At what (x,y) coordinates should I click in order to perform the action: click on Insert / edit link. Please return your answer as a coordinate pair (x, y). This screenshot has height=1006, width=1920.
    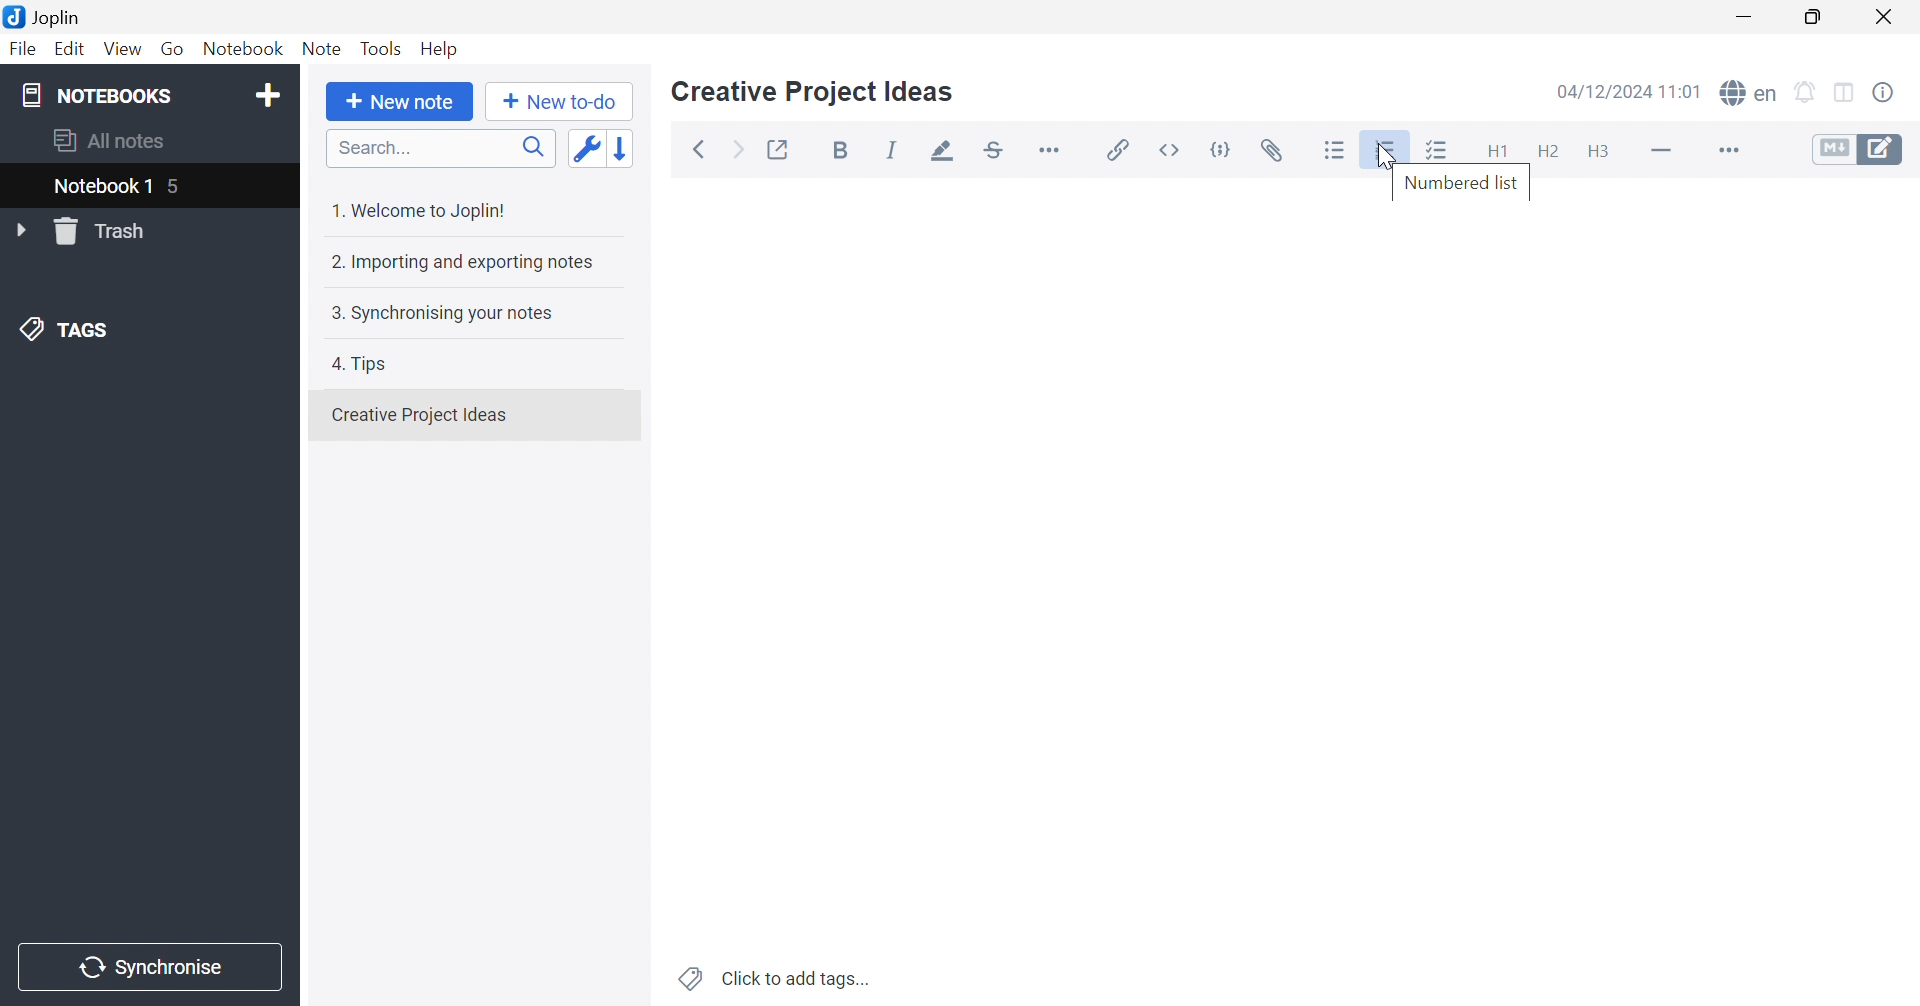
    Looking at the image, I should click on (1119, 149).